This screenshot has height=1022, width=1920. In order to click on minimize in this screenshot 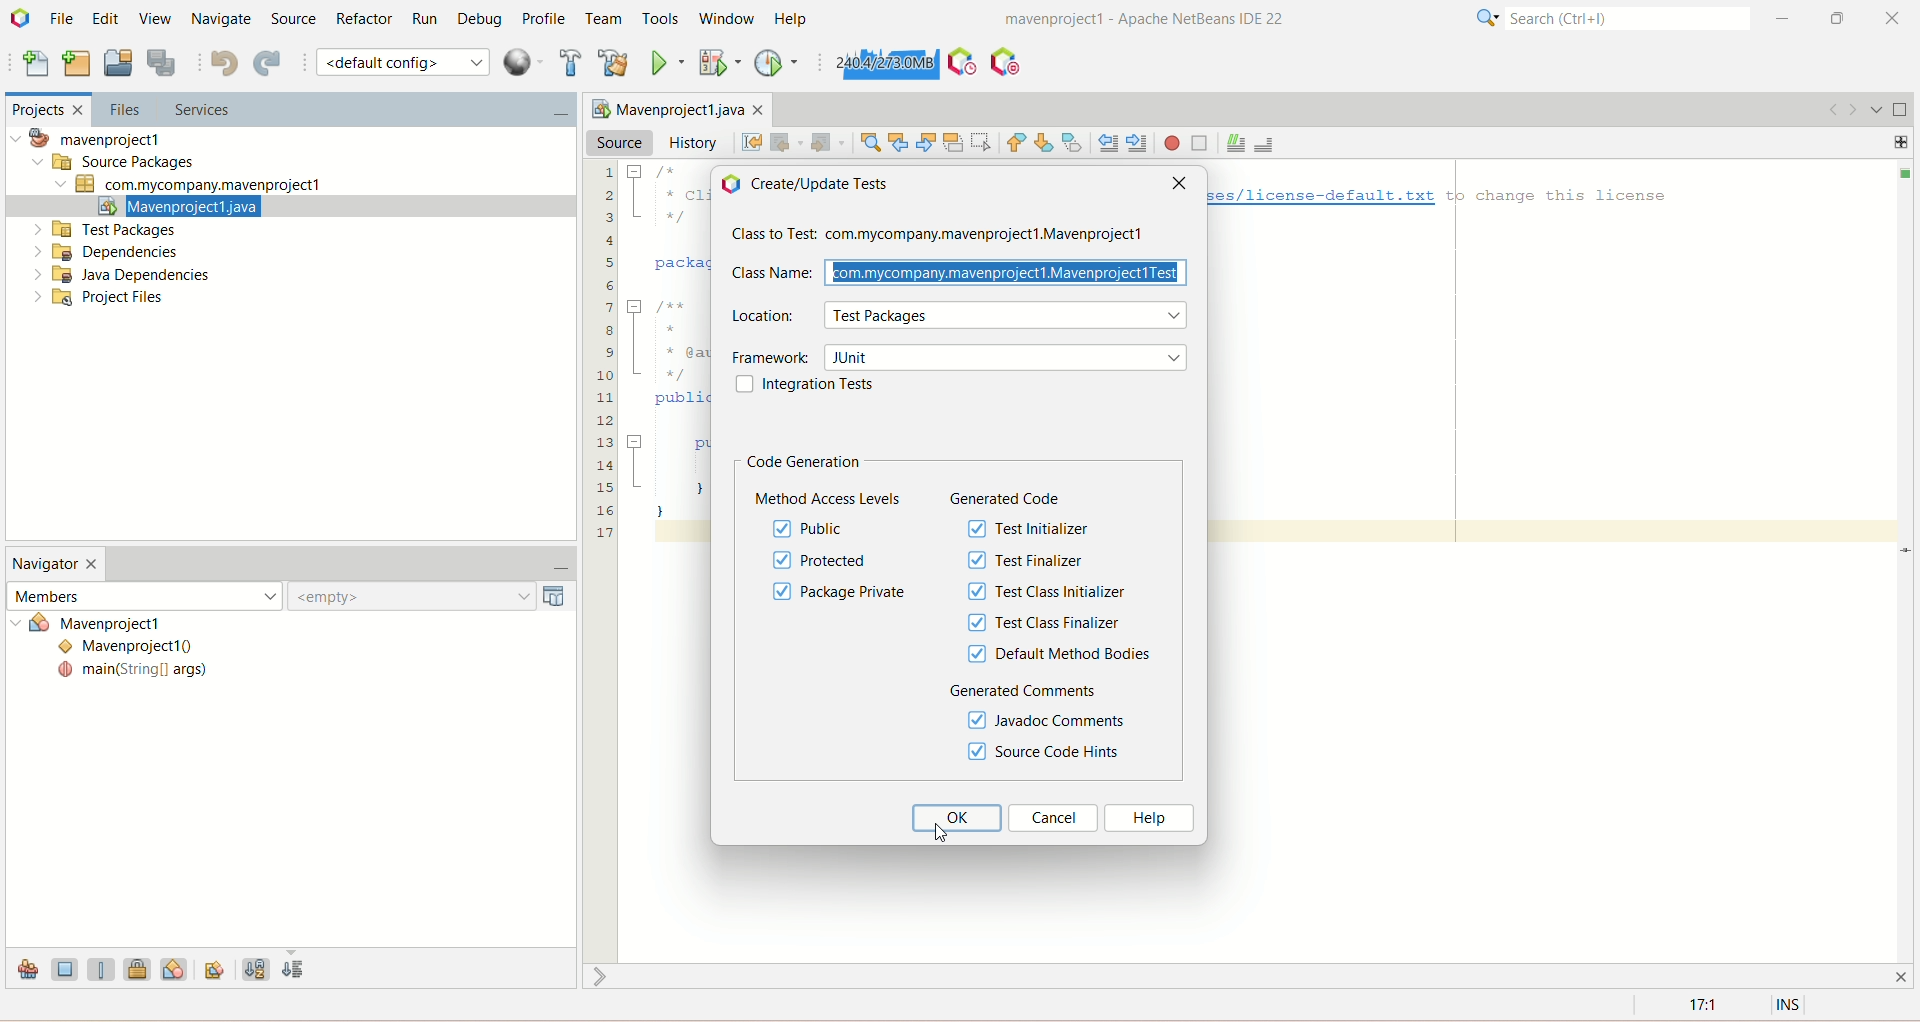, I will do `click(551, 569)`.